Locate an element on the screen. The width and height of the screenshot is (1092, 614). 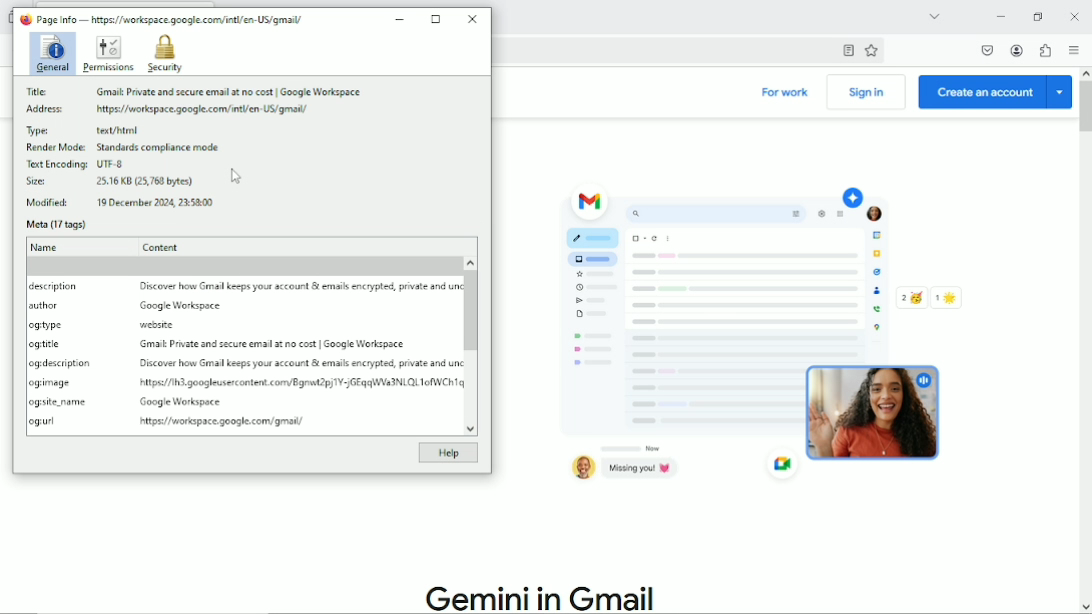
Cursor is located at coordinates (235, 176).